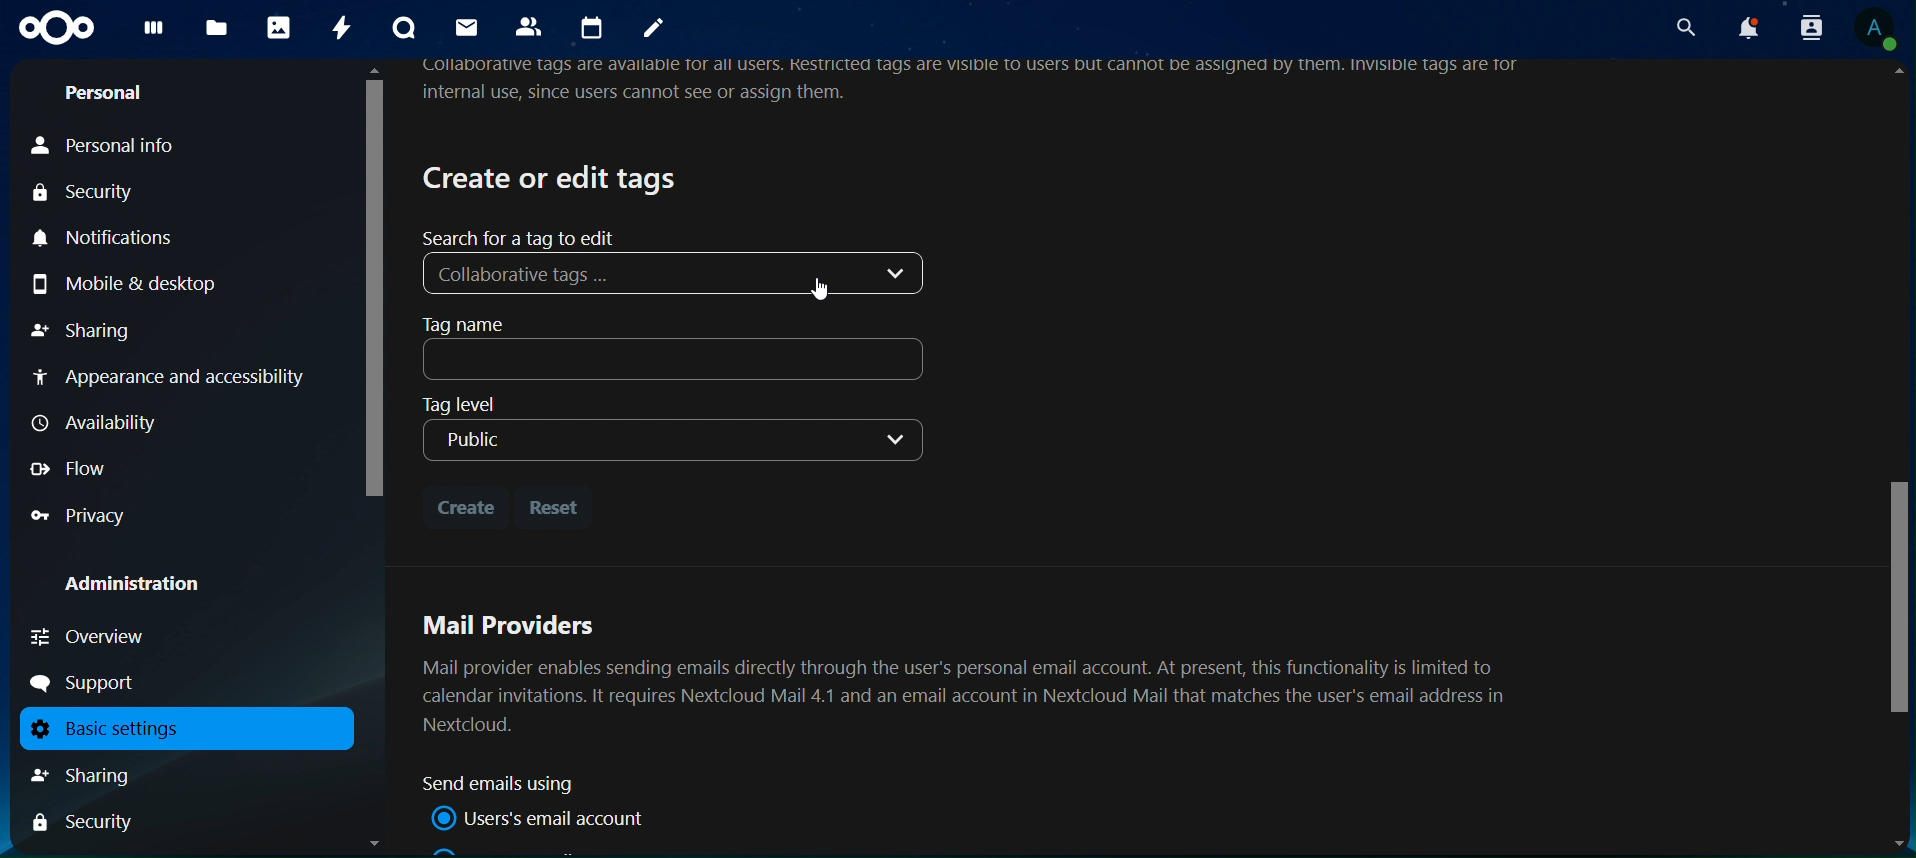 Image resolution: width=1916 pixels, height=858 pixels. Describe the element at coordinates (113, 239) in the screenshot. I see `notifications` at that location.